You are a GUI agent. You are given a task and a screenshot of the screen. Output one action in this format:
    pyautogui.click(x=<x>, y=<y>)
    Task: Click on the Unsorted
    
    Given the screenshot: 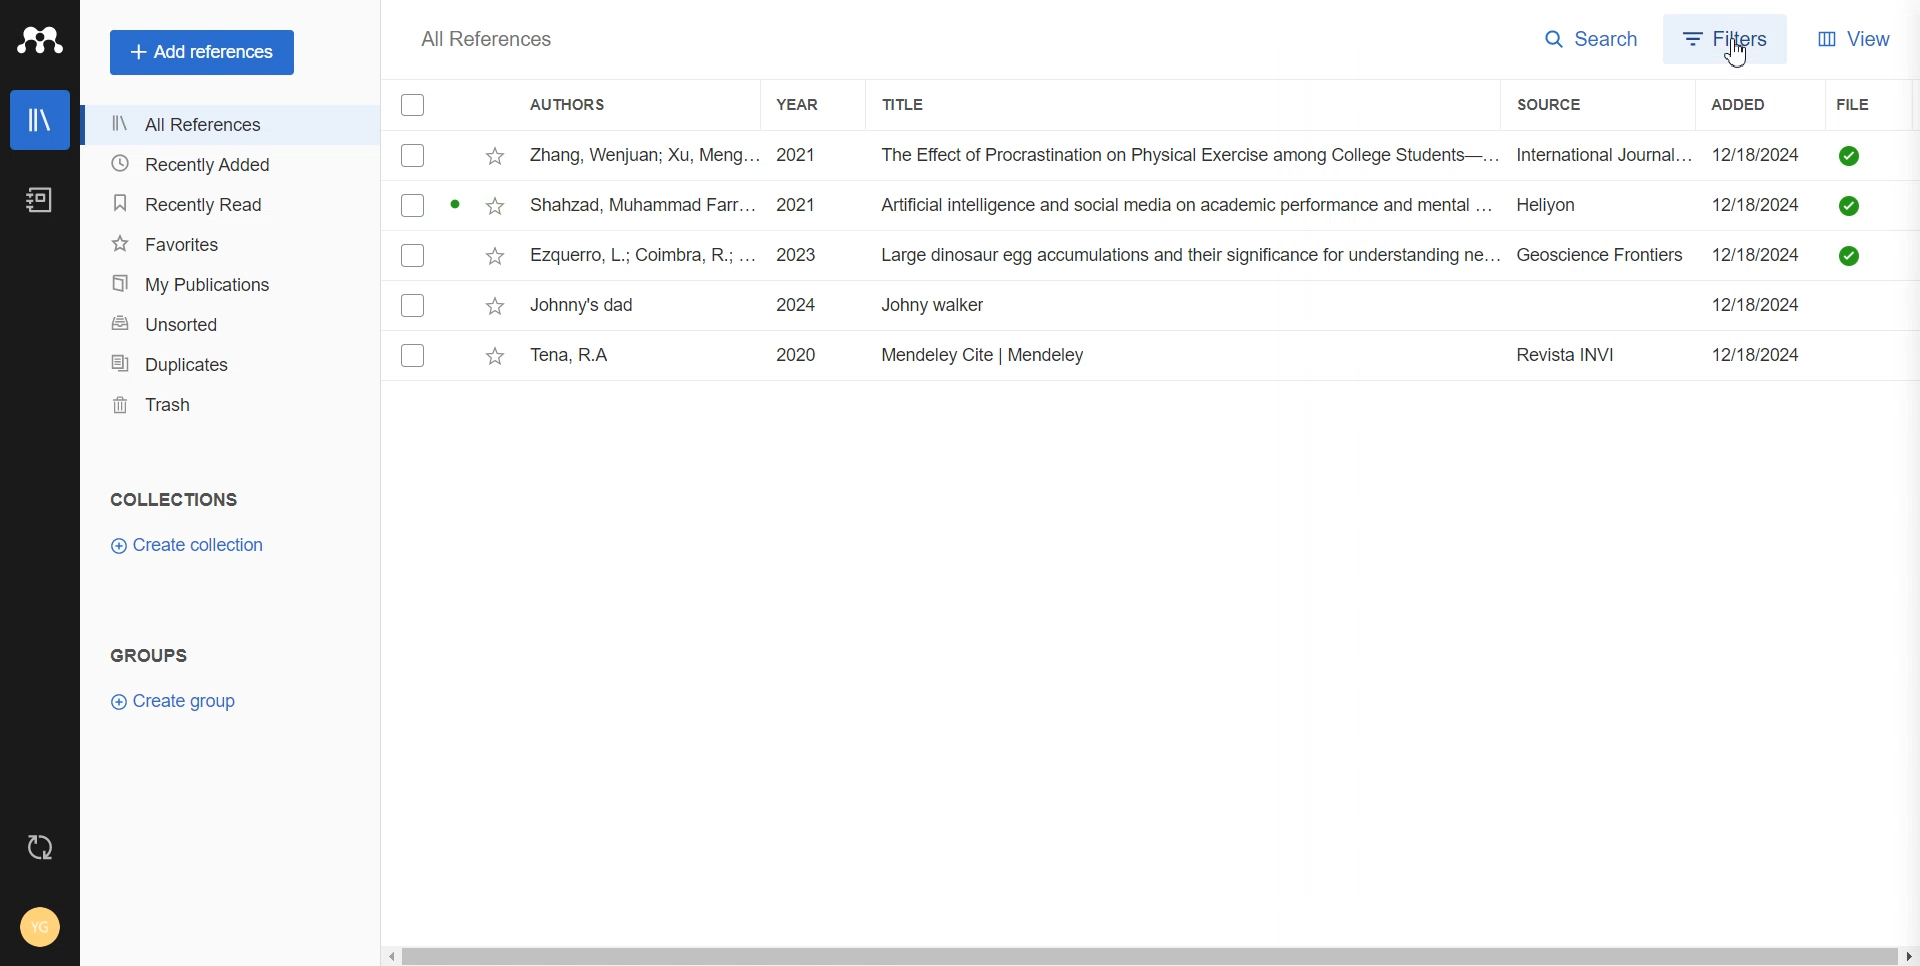 What is the action you would take?
    pyautogui.click(x=226, y=322)
    